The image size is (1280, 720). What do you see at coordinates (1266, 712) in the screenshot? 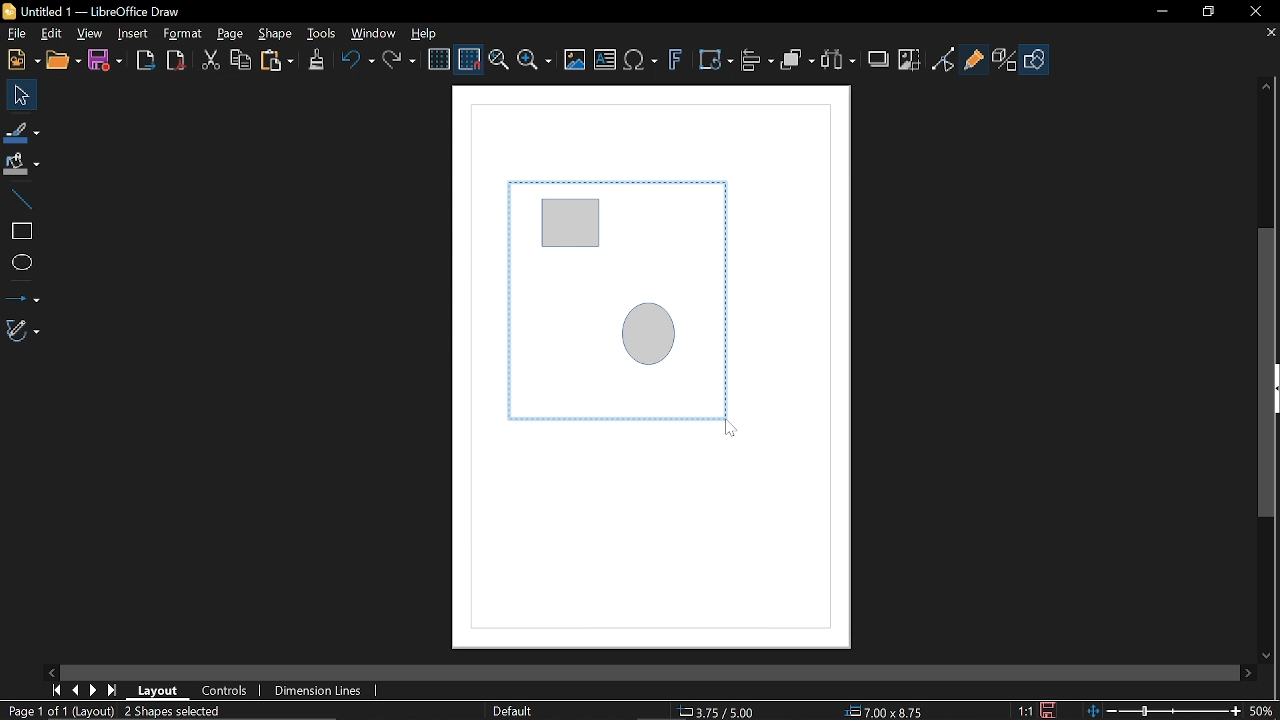
I see `Current zoom` at bounding box center [1266, 712].